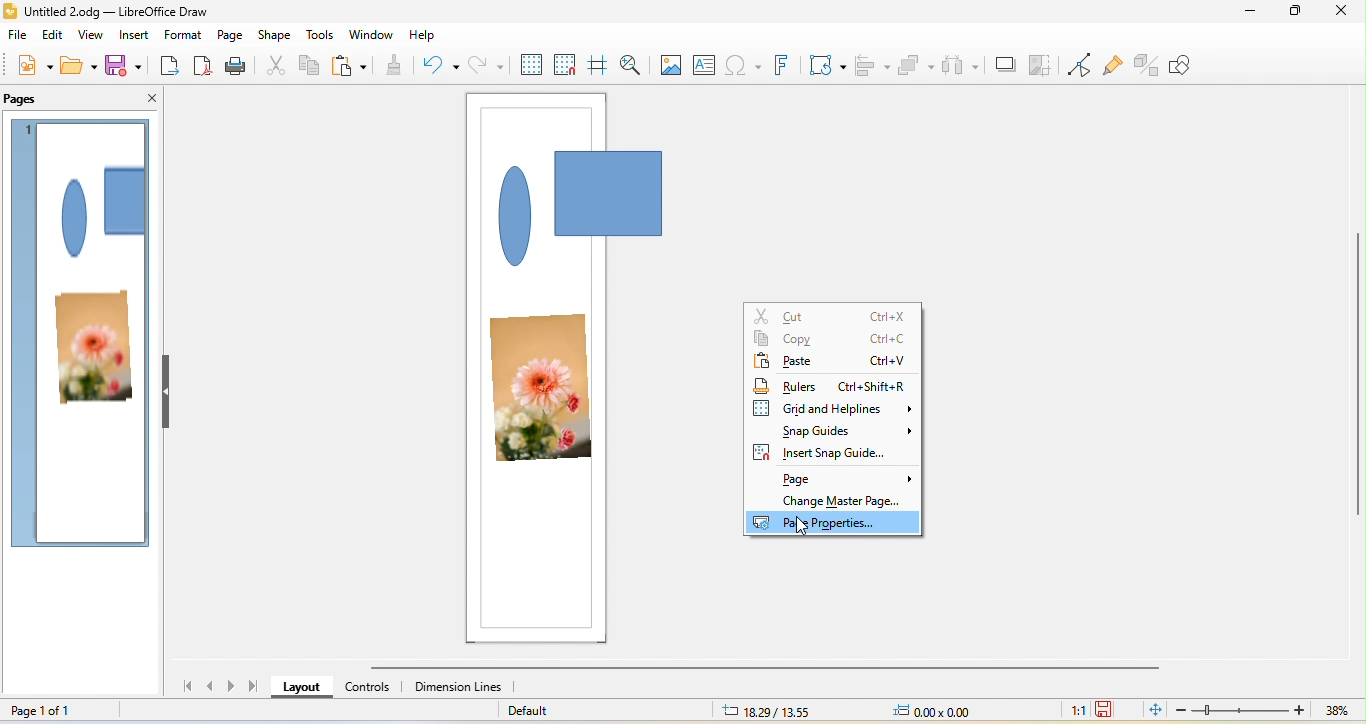  Describe the element at coordinates (1004, 59) in the screenshot. I see `shadow` at that location.